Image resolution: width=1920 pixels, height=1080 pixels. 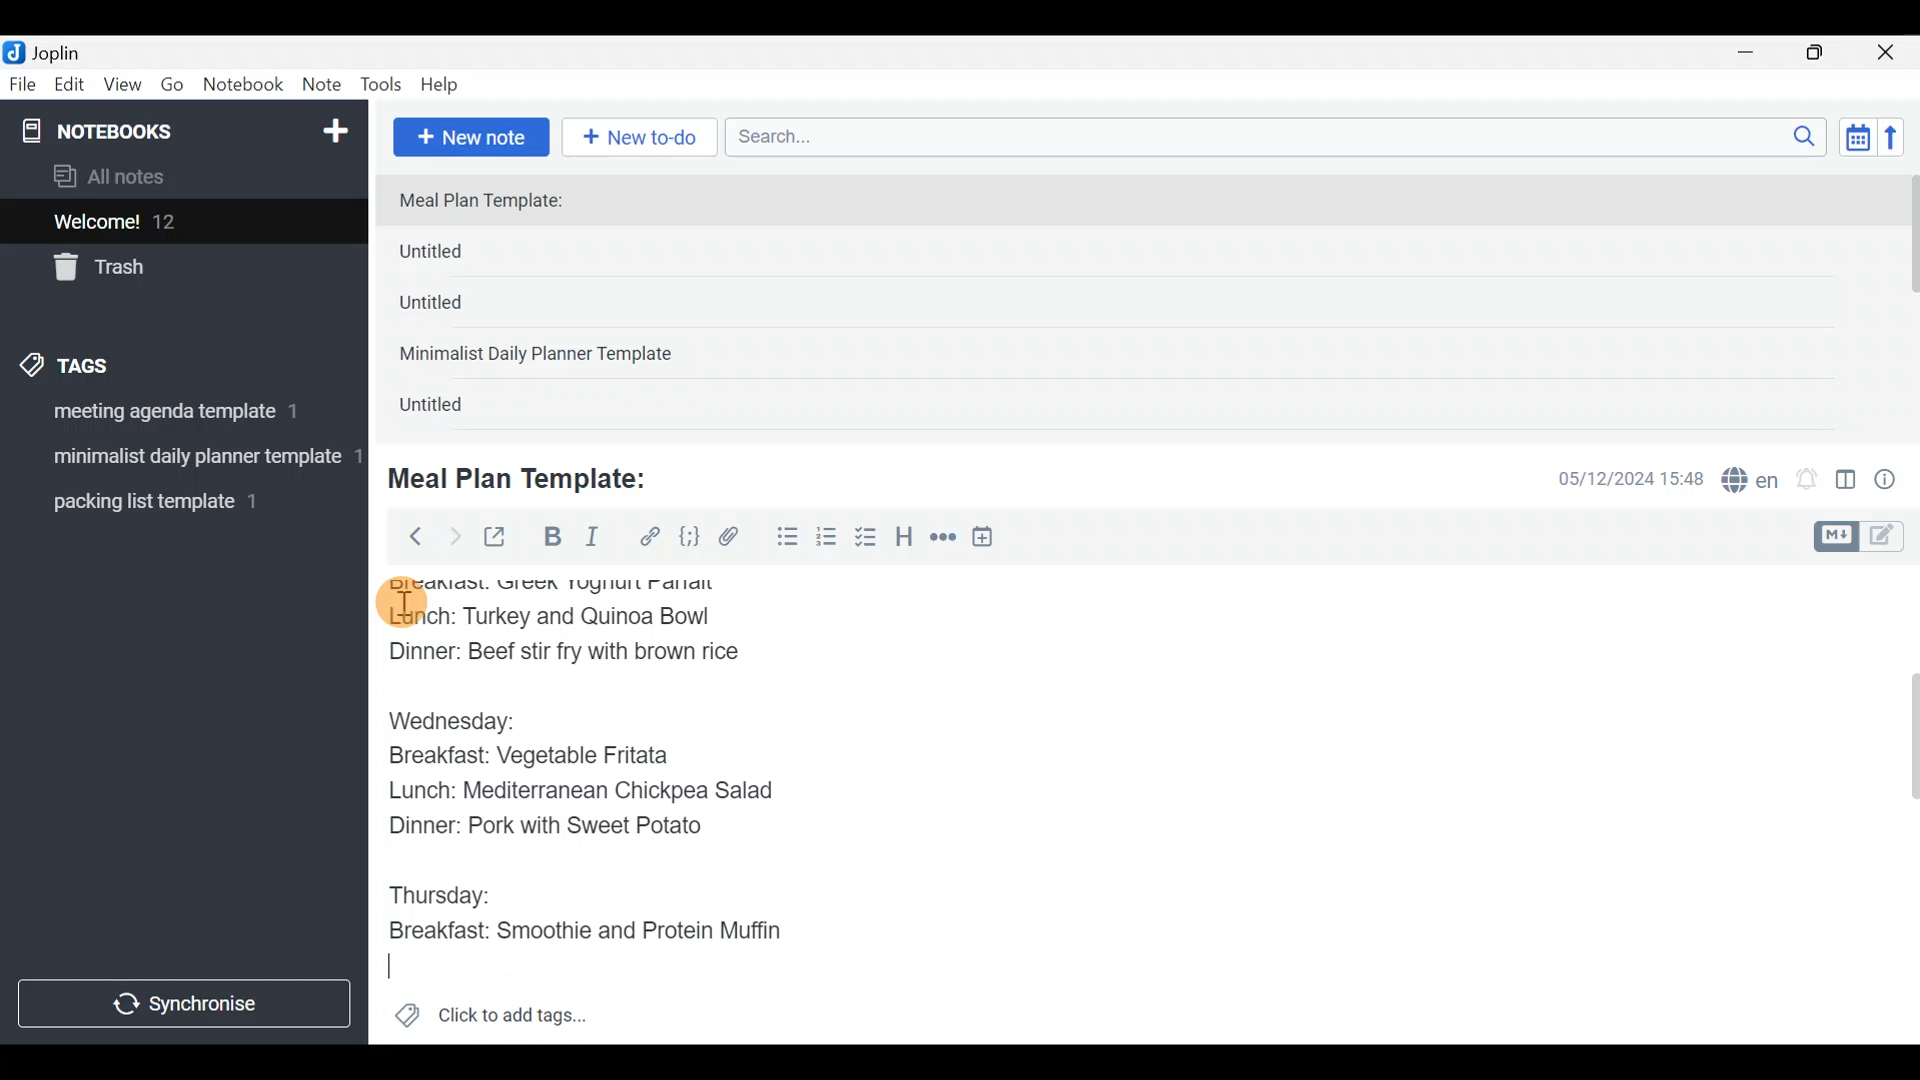 I want to click on Dinner: Pork with Sweet Potato, so click(x=563, y=831).